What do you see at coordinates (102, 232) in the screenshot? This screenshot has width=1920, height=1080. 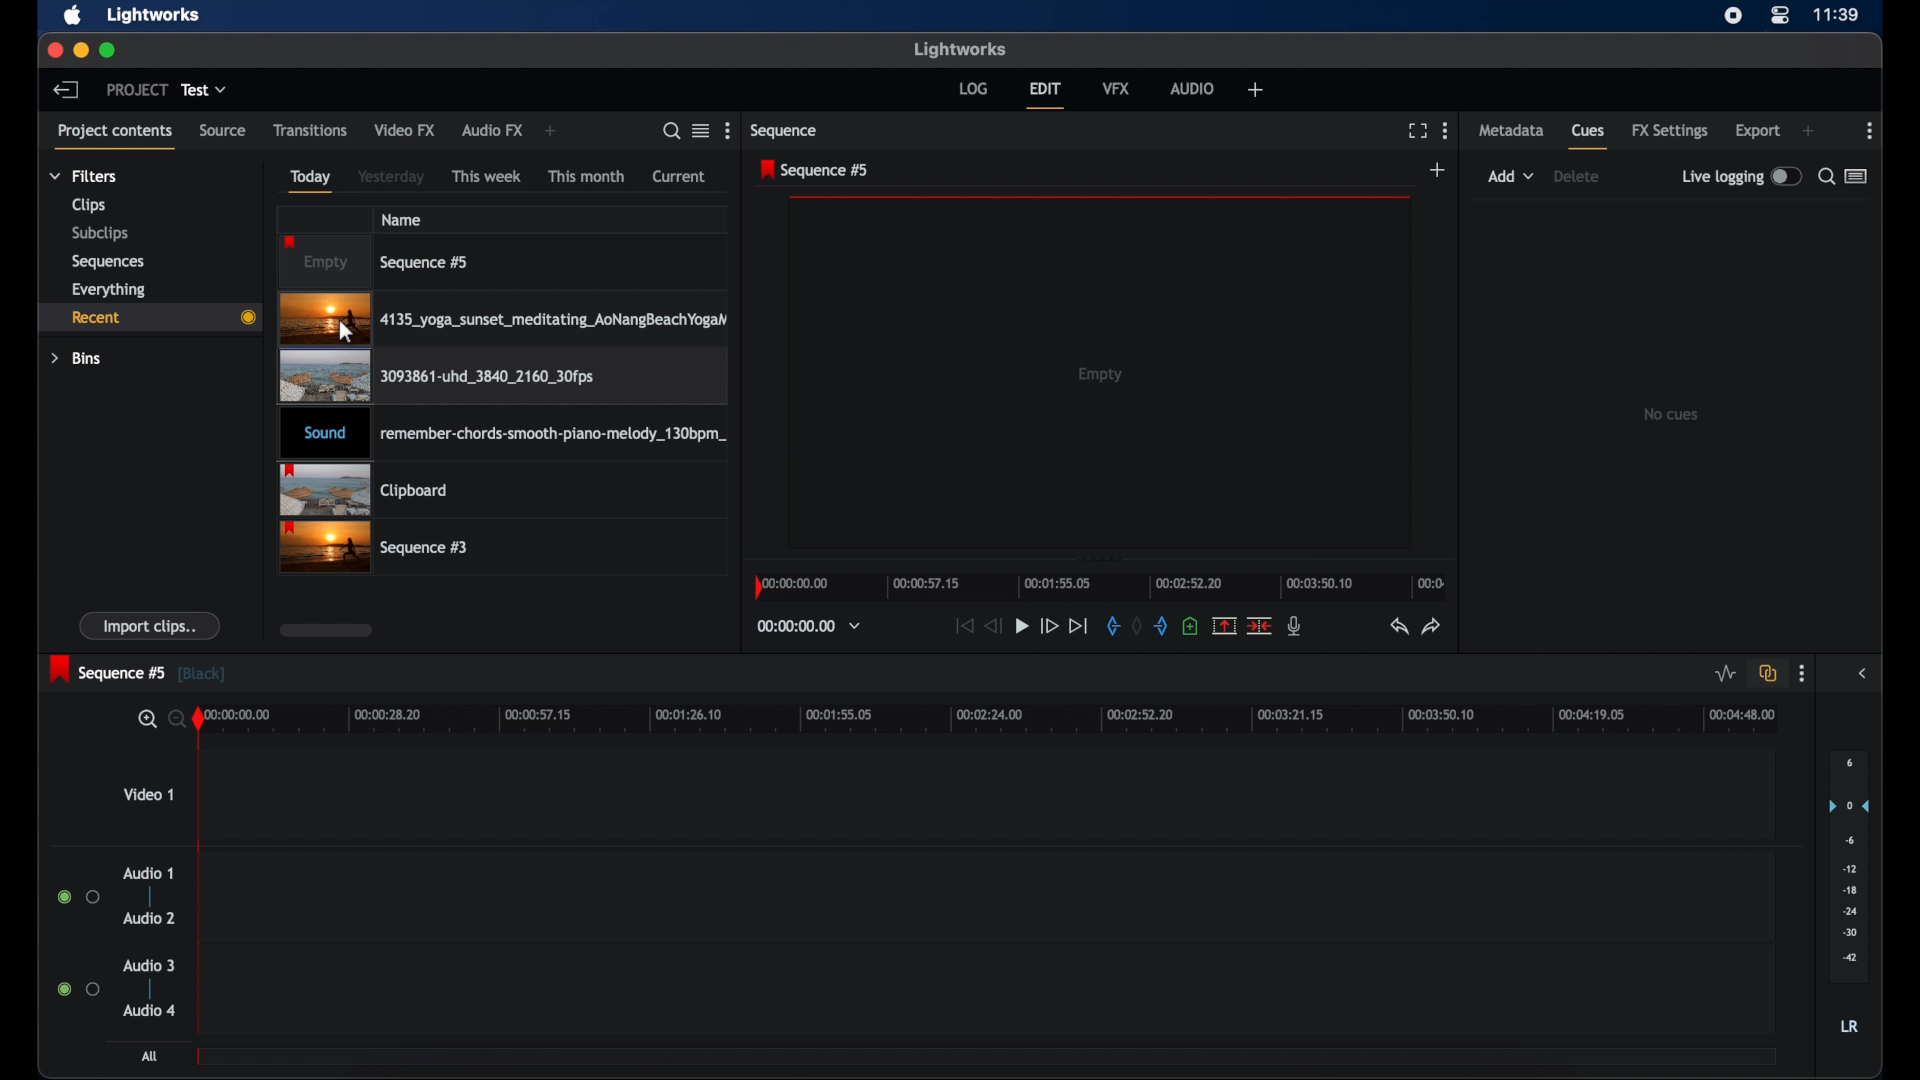 I see `subclips` at bounding box center [102, 232].